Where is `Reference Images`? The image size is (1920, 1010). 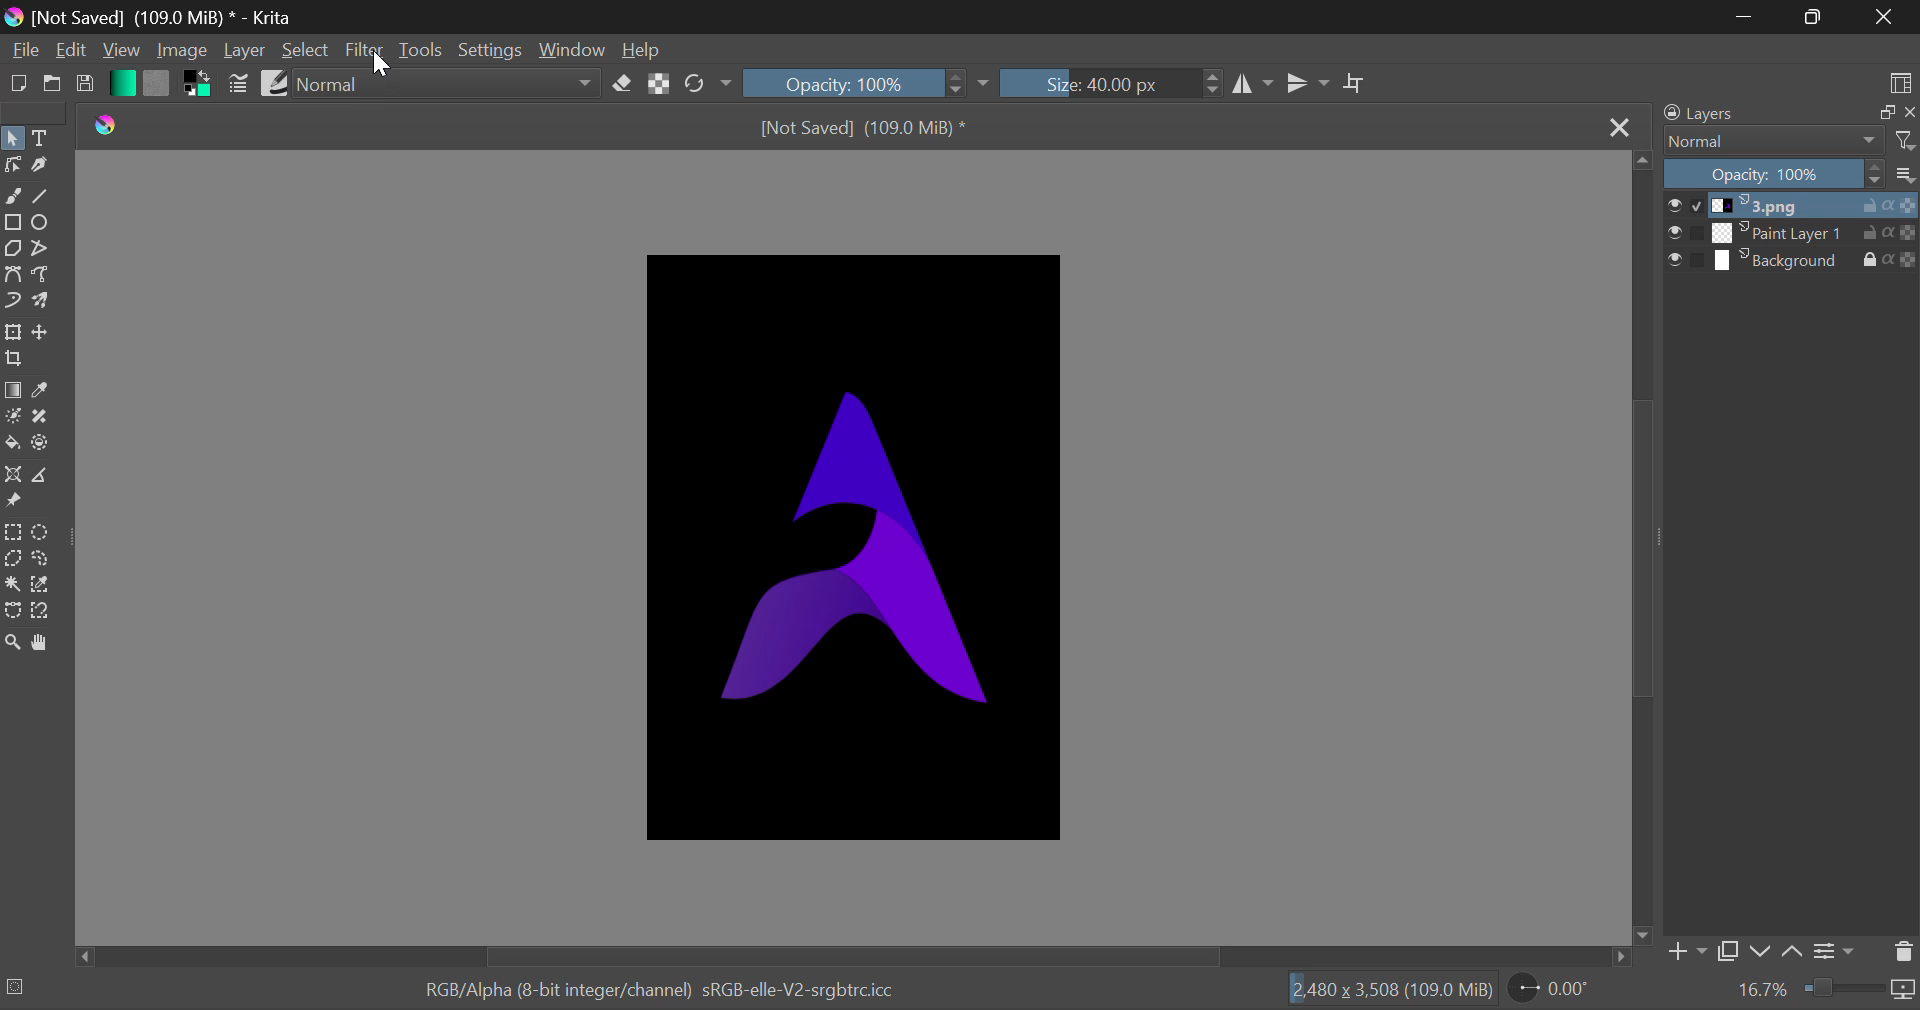 Reference Images is located at coordinates (13, 504).